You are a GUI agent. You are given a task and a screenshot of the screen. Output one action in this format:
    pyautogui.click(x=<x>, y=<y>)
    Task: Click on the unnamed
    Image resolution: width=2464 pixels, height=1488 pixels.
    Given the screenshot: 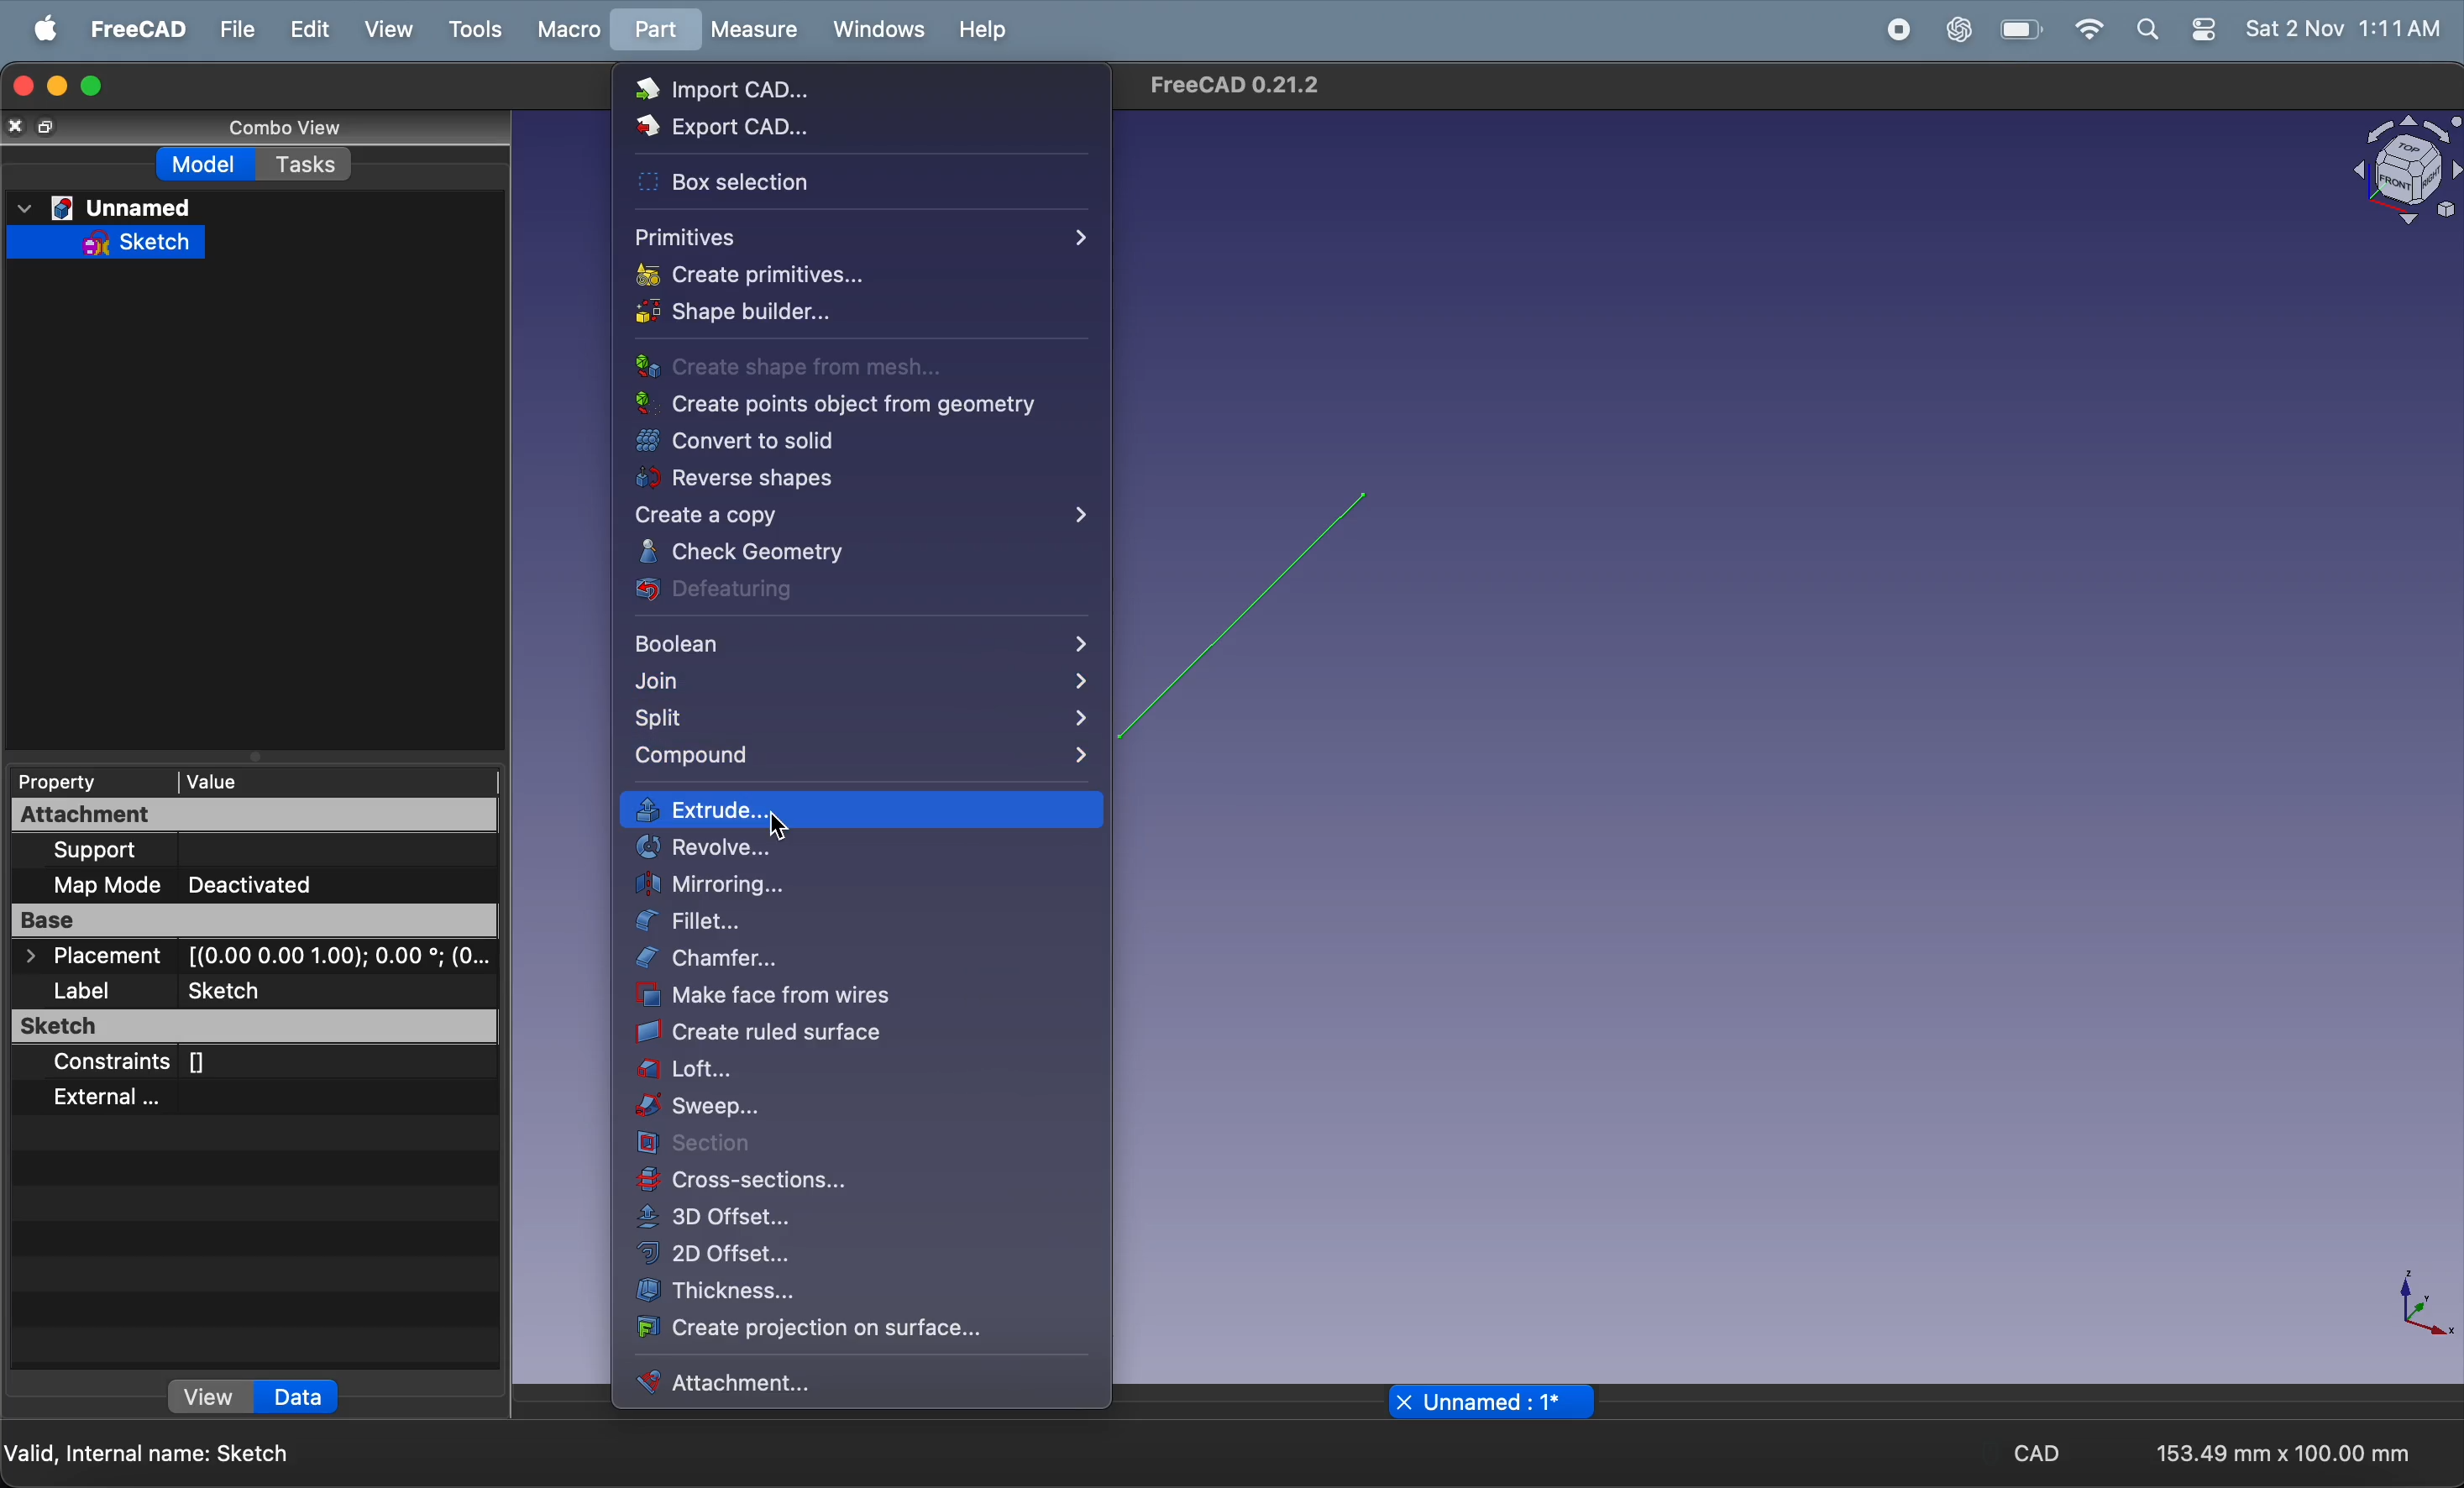 What is the action you would take?
    pyautogui.click(x=108, y=207)
    